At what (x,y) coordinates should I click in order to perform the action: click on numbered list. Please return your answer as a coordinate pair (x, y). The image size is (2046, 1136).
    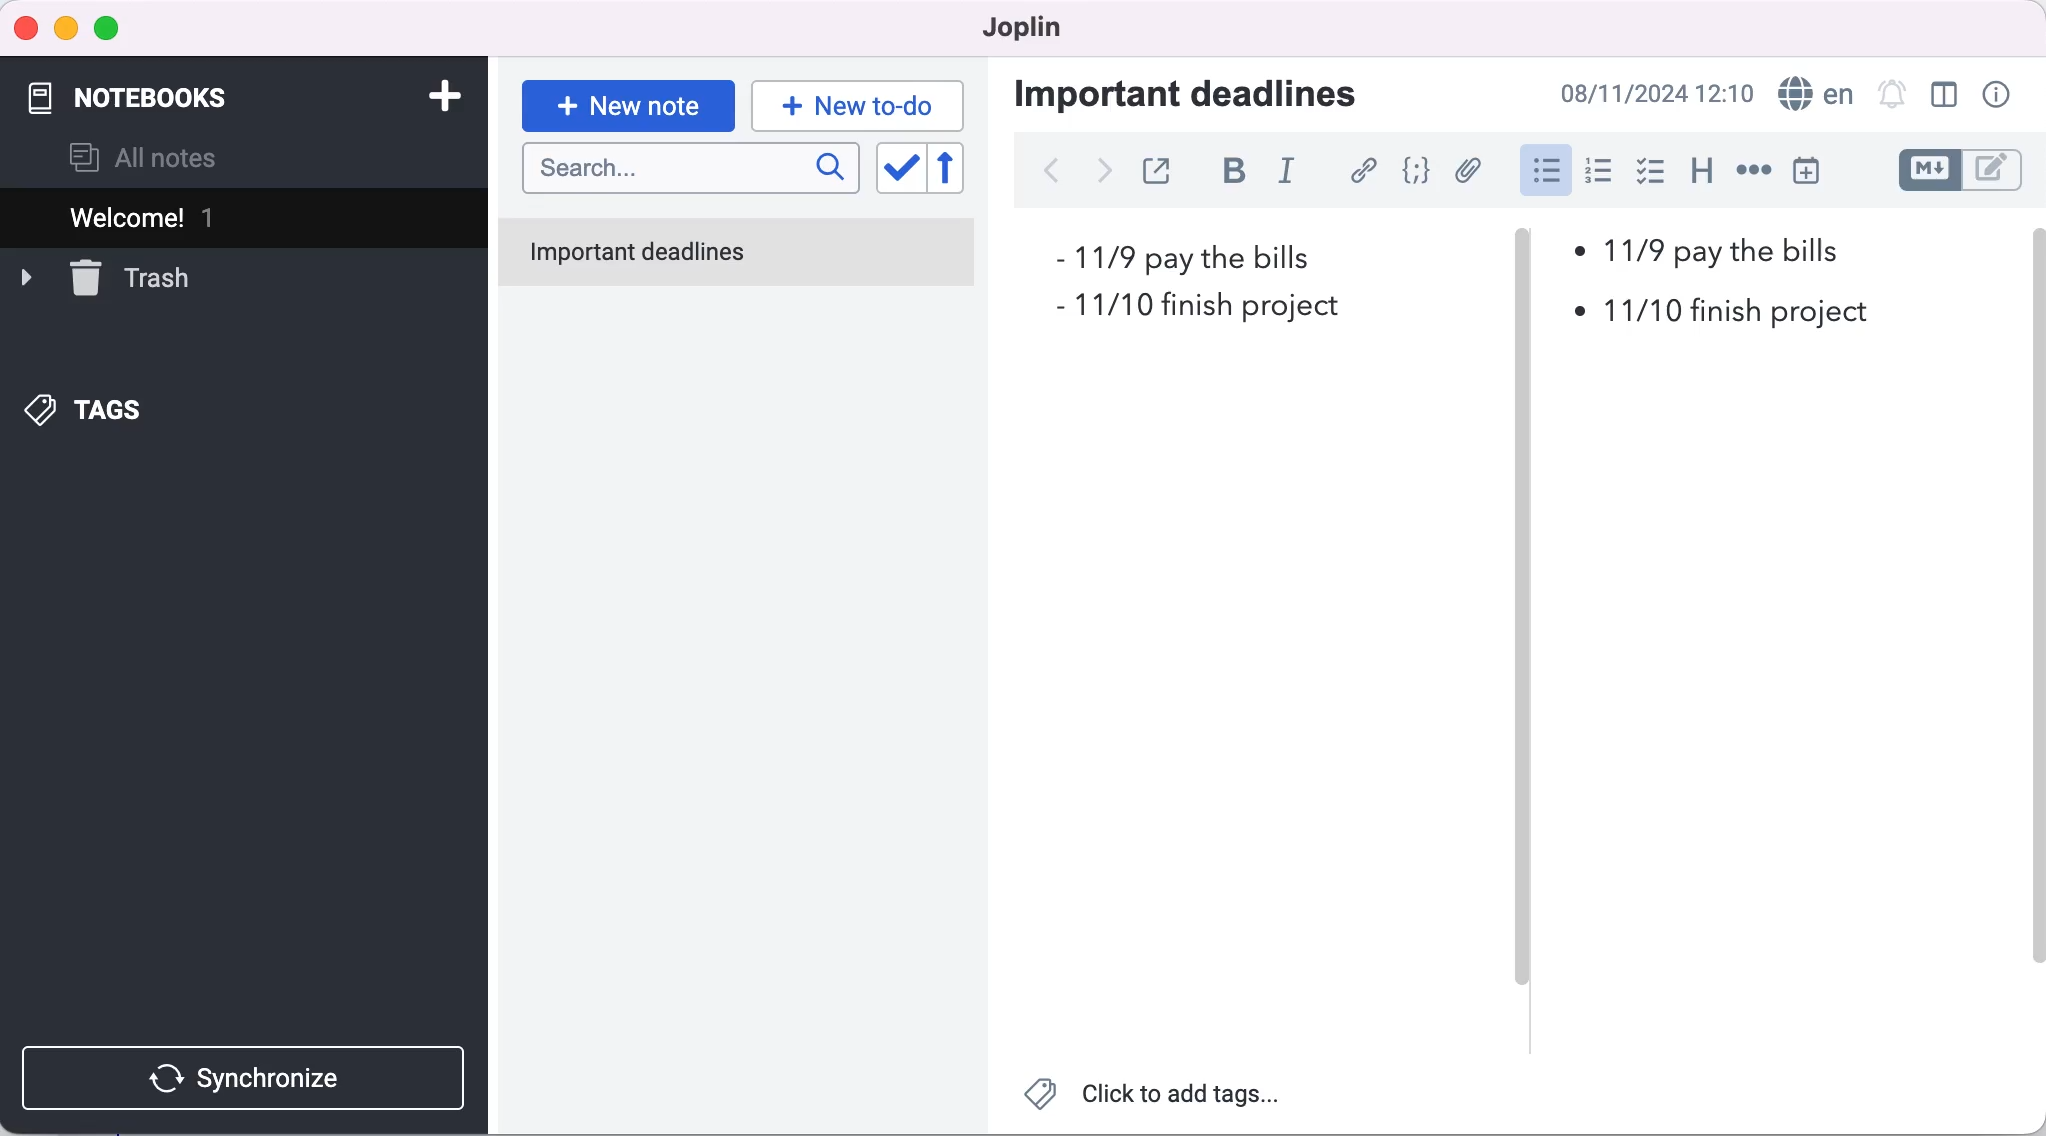
    Looking at the image, I should click on (1597, 172).